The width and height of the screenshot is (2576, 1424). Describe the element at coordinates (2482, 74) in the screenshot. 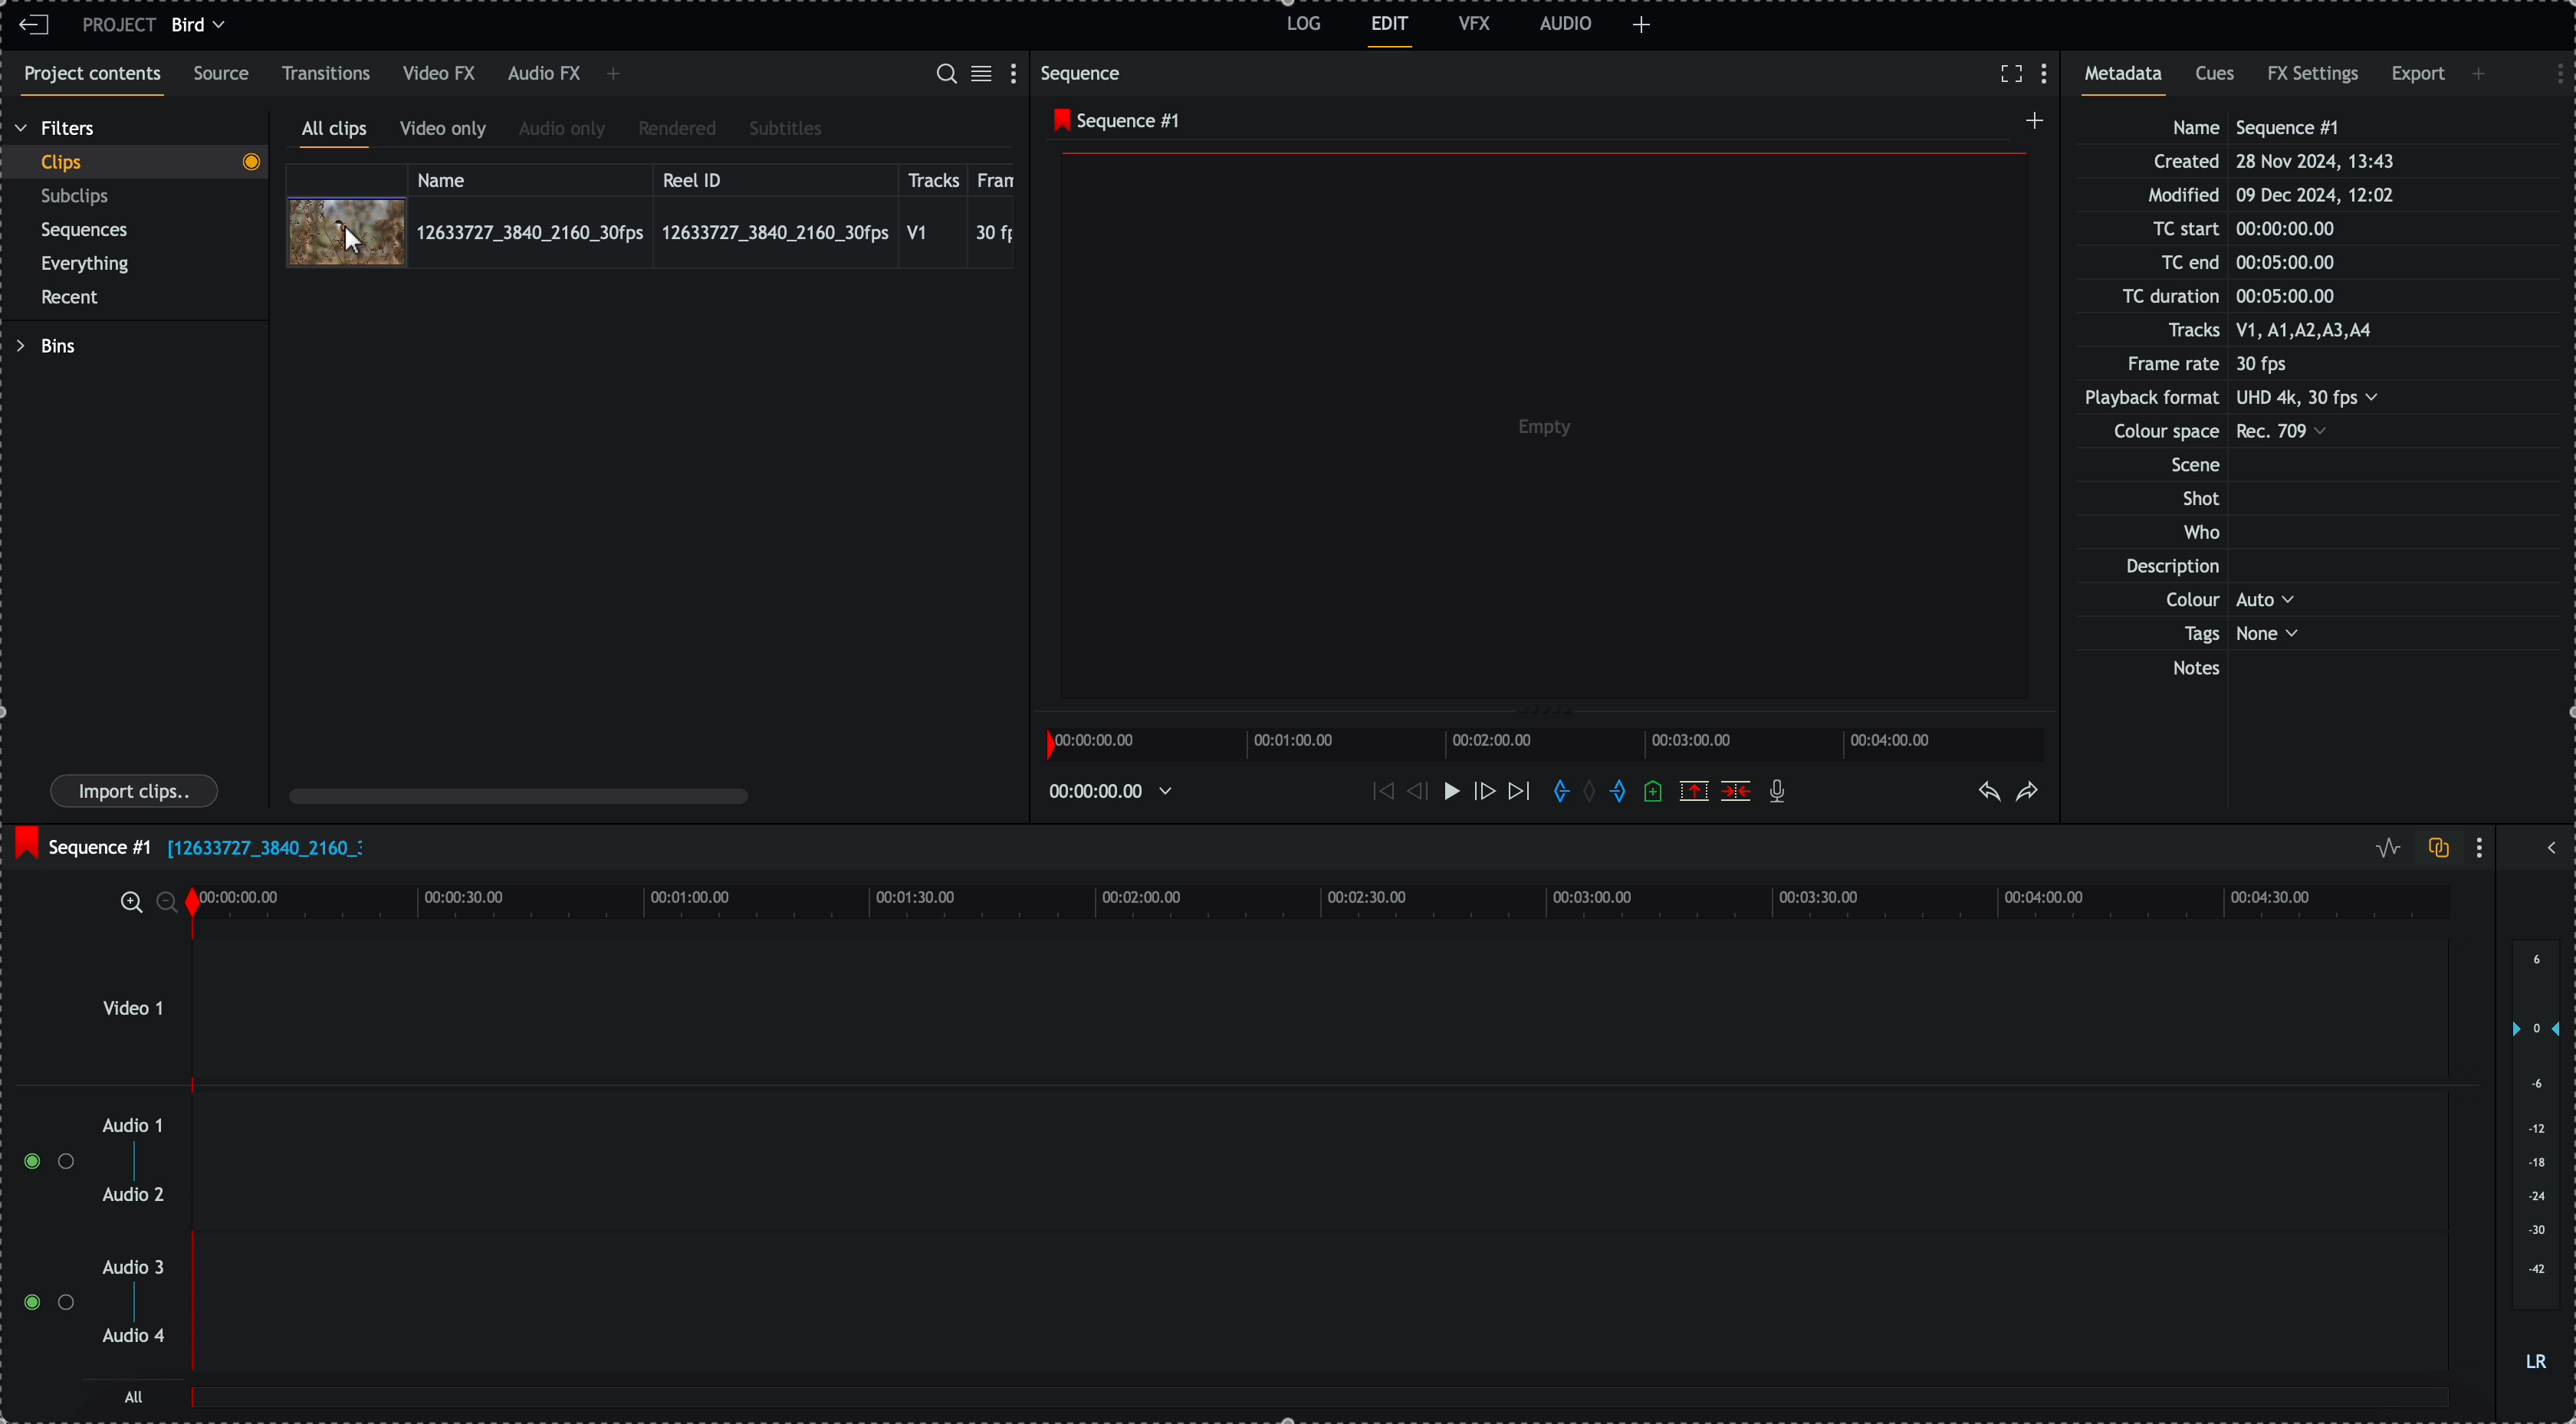

I see `add panel` at that location.